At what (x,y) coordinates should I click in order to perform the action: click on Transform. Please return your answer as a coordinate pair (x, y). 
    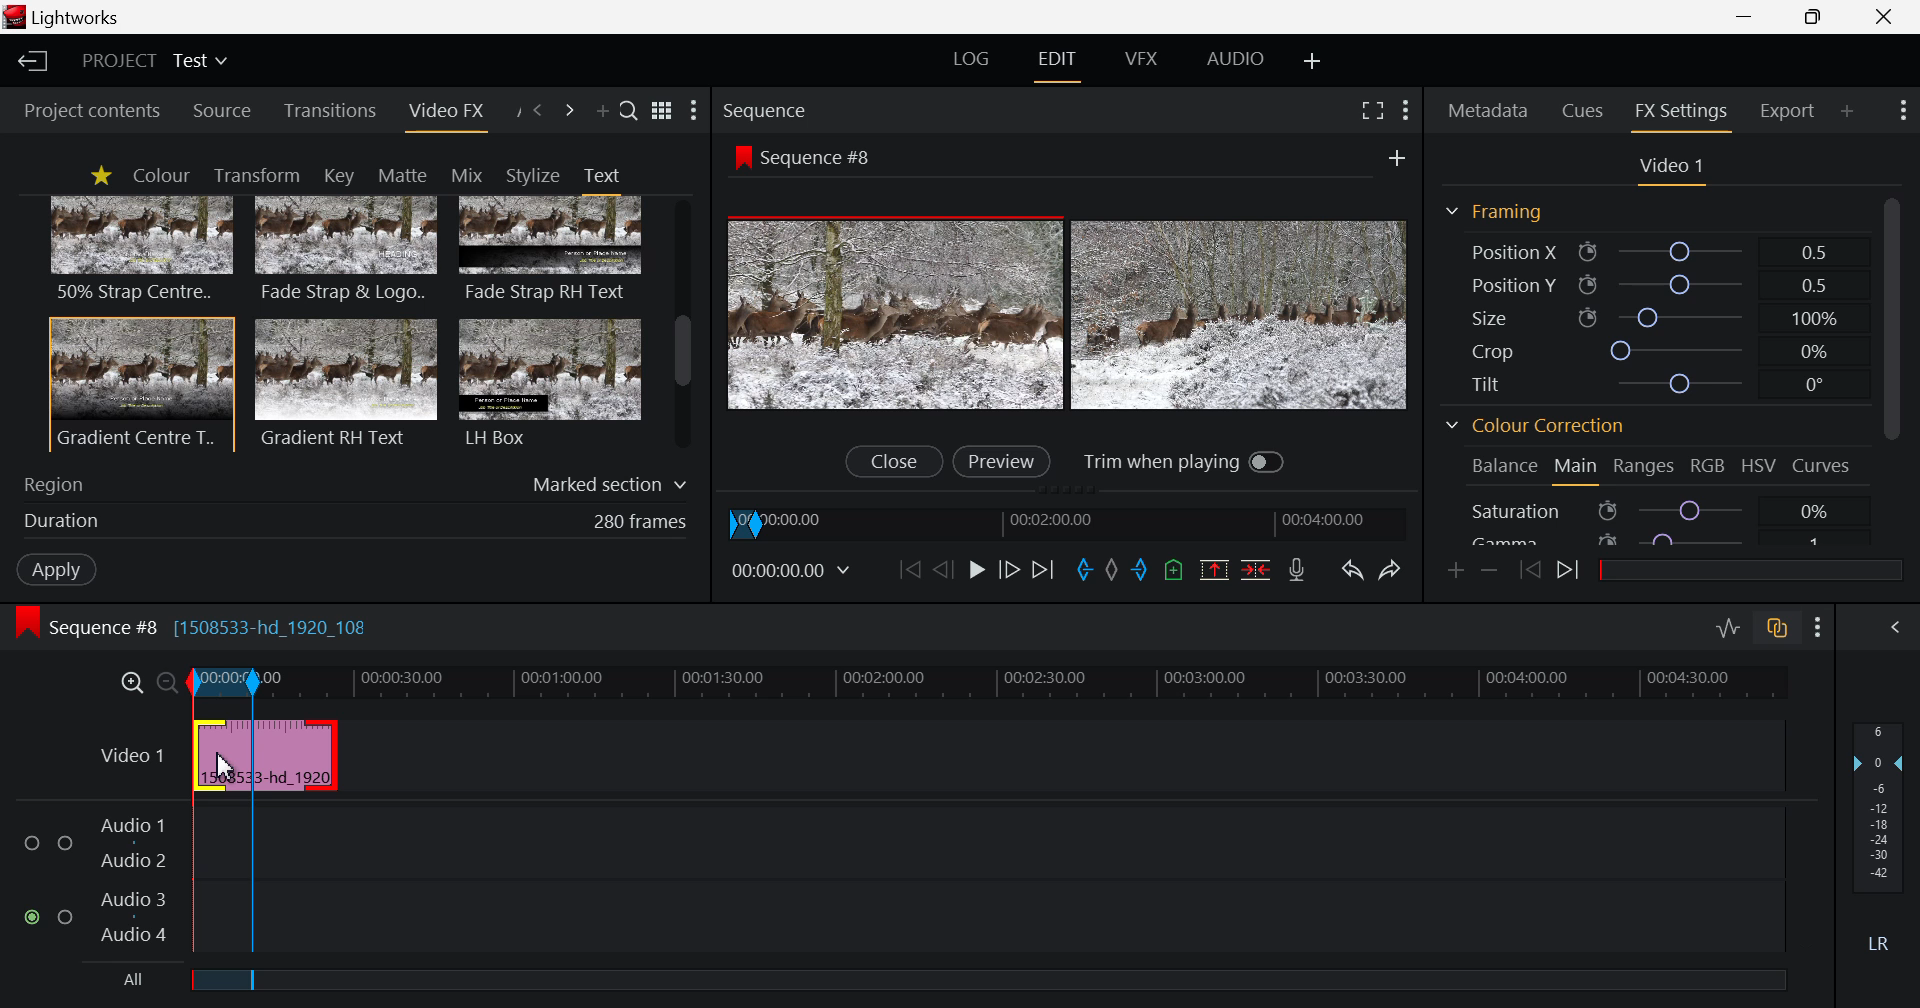
    Looking at the image, I should click on (262, 176).